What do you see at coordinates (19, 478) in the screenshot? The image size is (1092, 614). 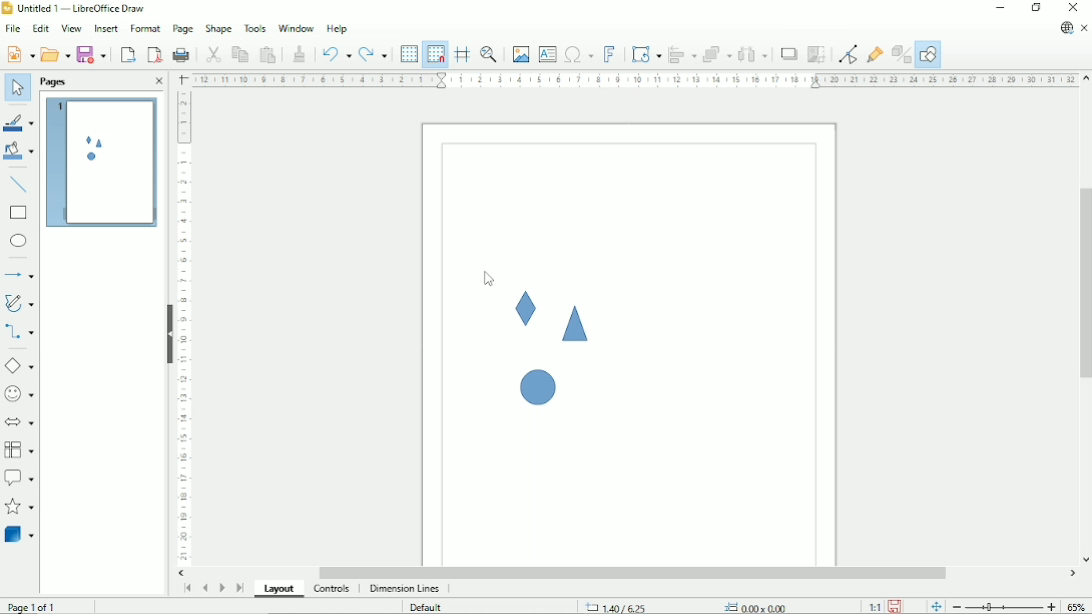 I see `Callout` at bounding box center [19, 478].